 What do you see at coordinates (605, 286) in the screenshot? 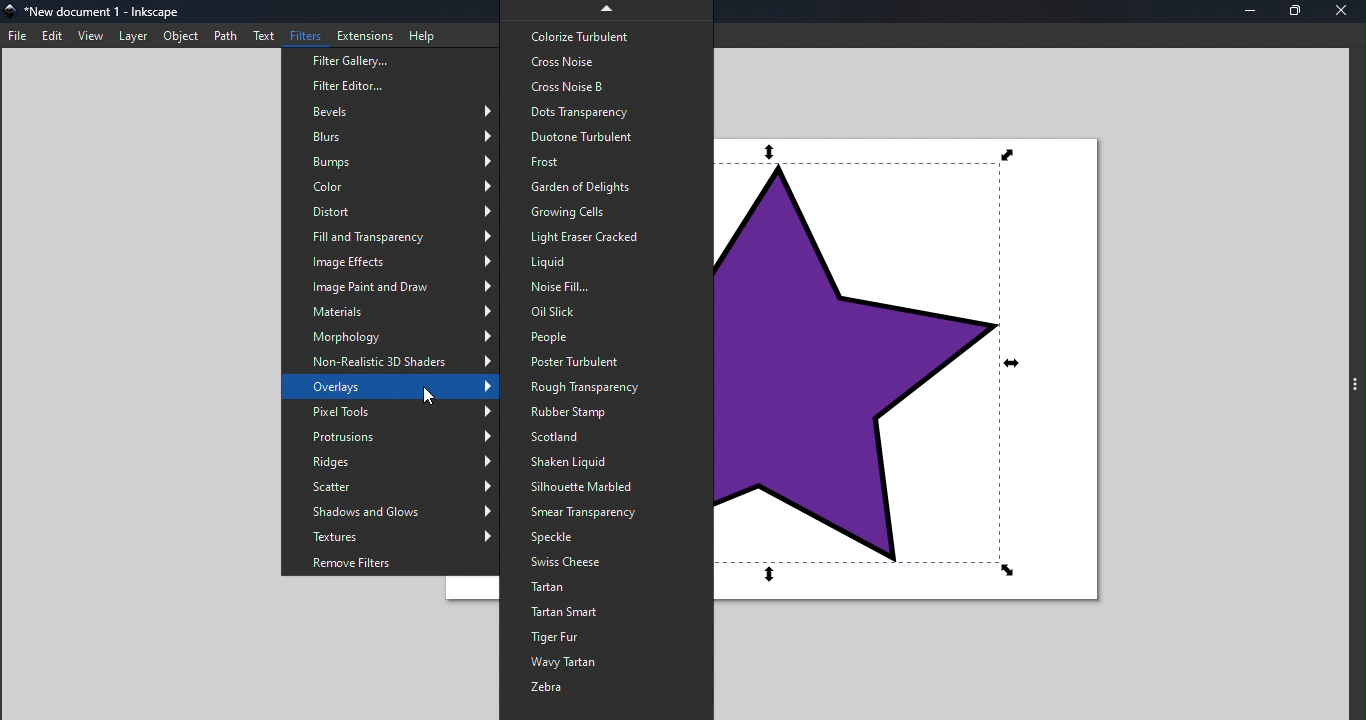
I see `Noise fill` at bounding box center [605, 286].